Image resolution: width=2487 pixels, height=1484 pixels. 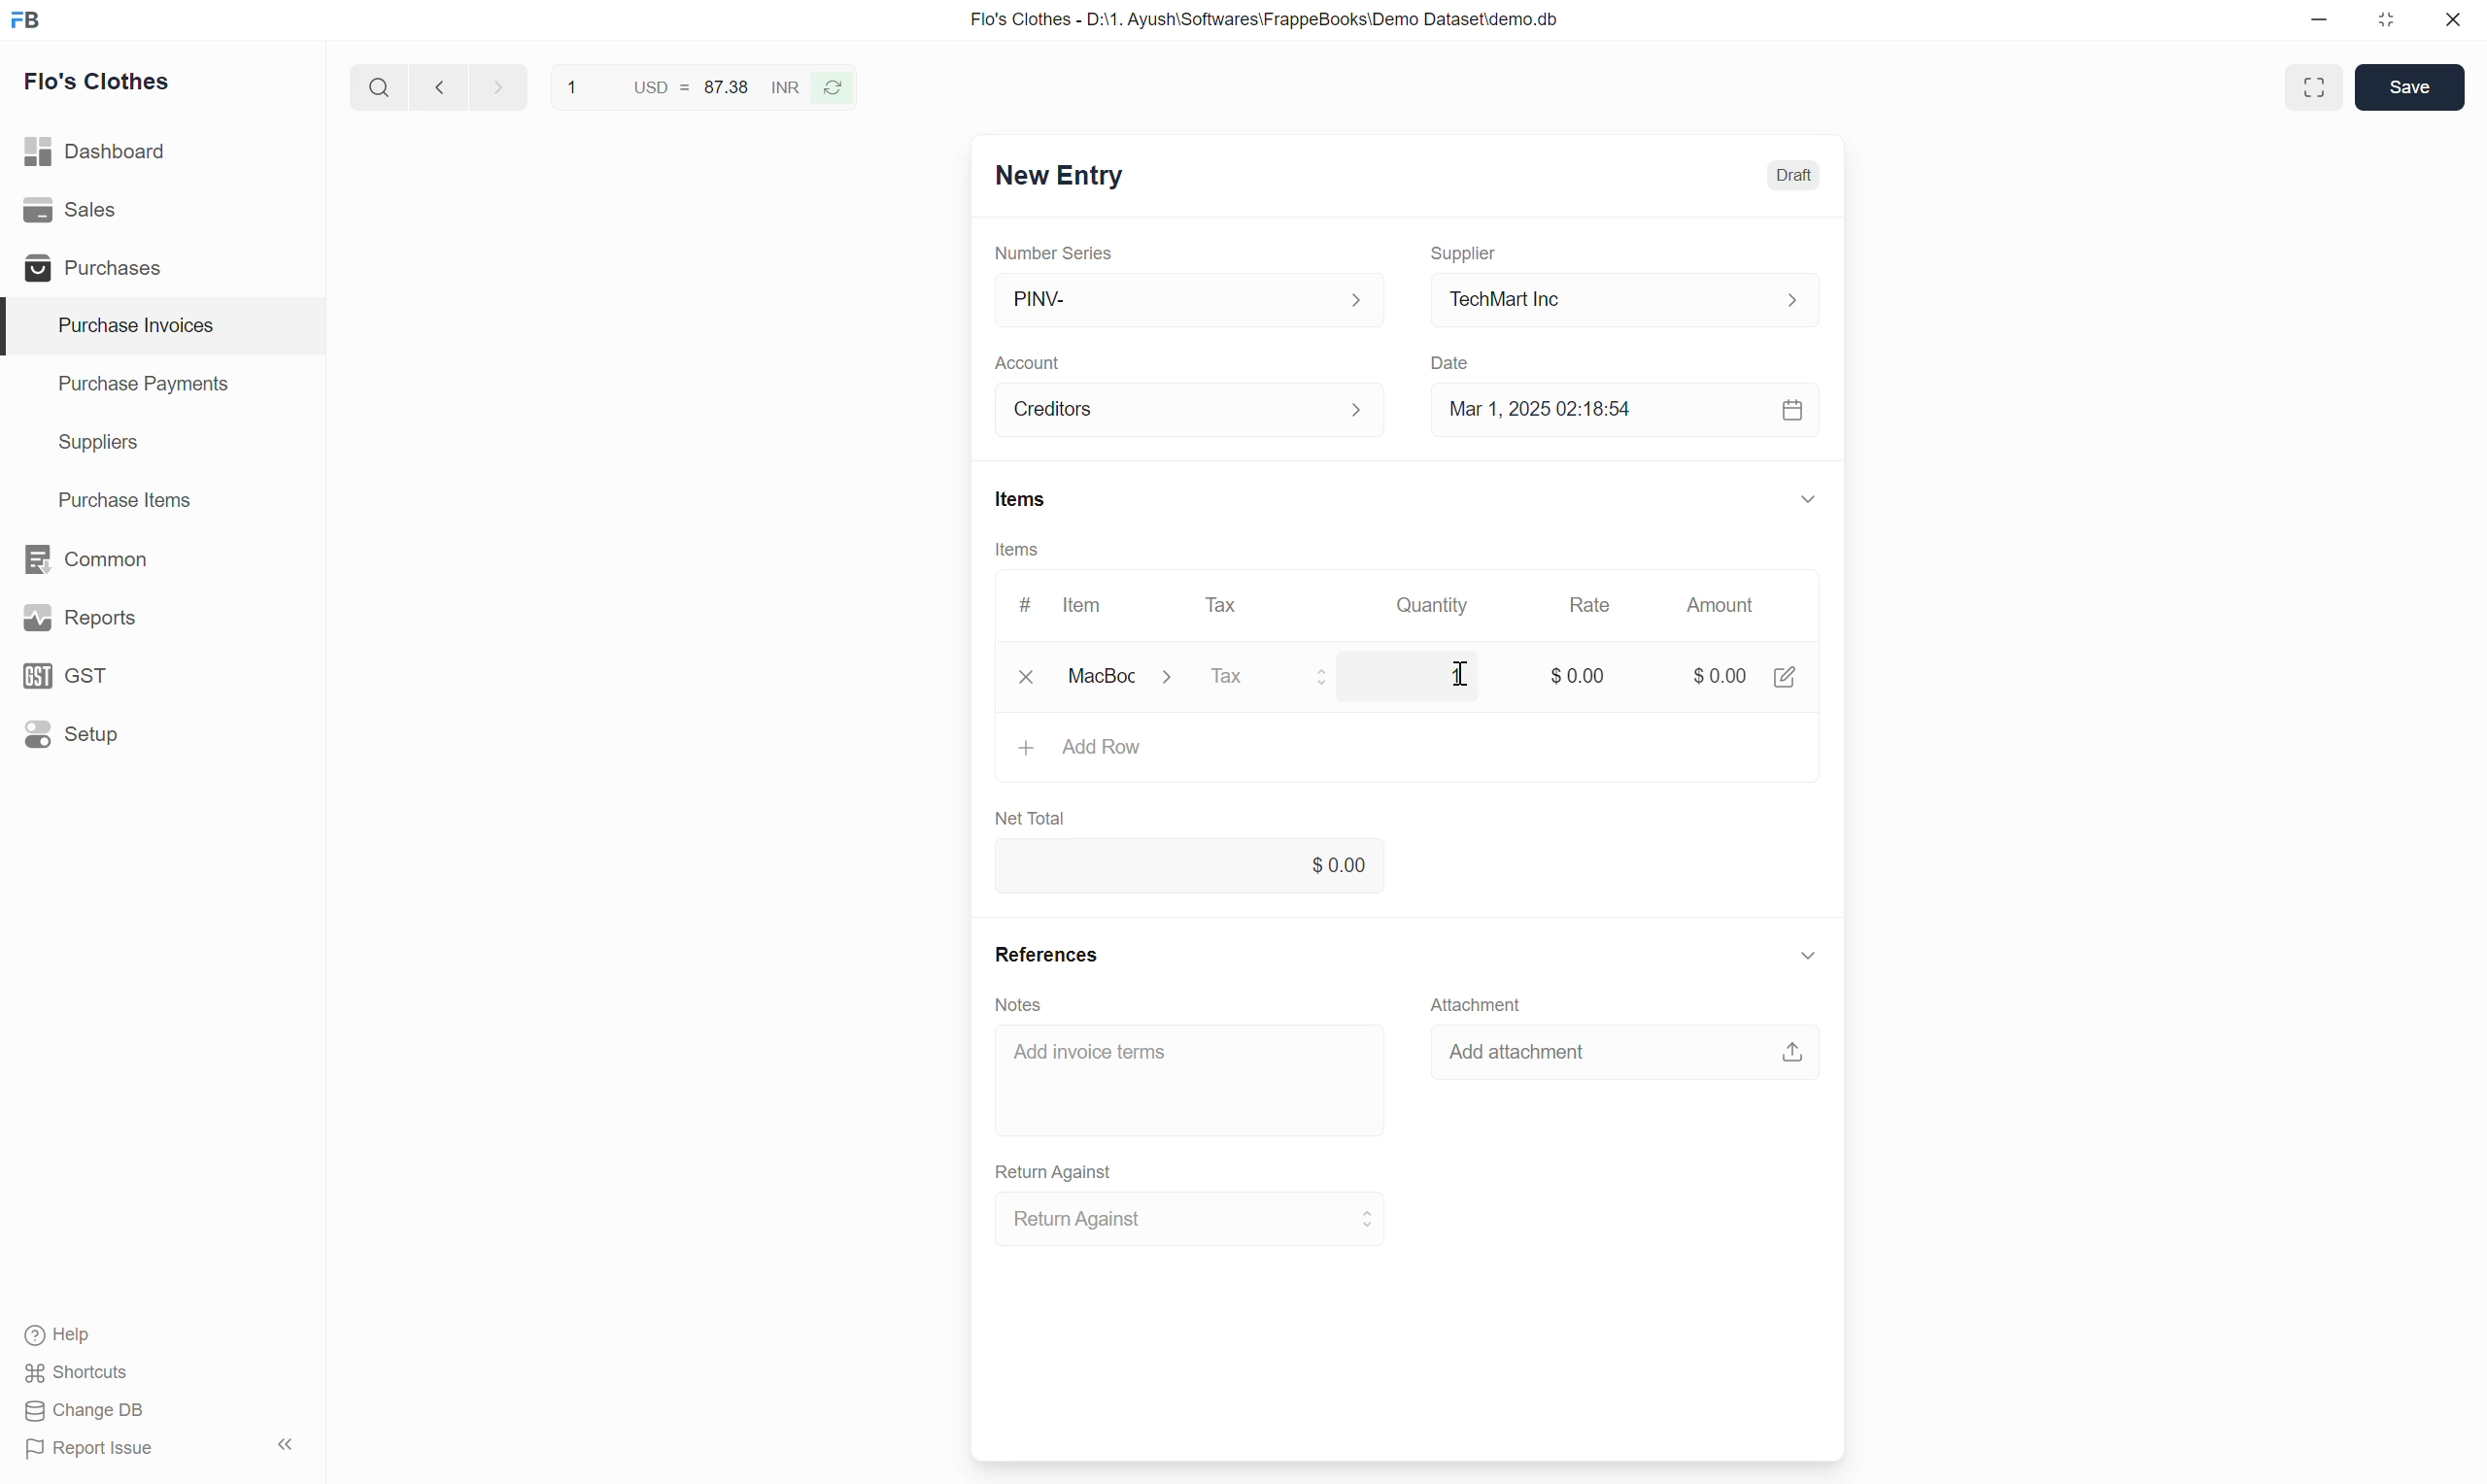 What do you see at coordinates (2319, 19) in the screenshot?
I see `Minimize` at bounding box center [2319, 19].